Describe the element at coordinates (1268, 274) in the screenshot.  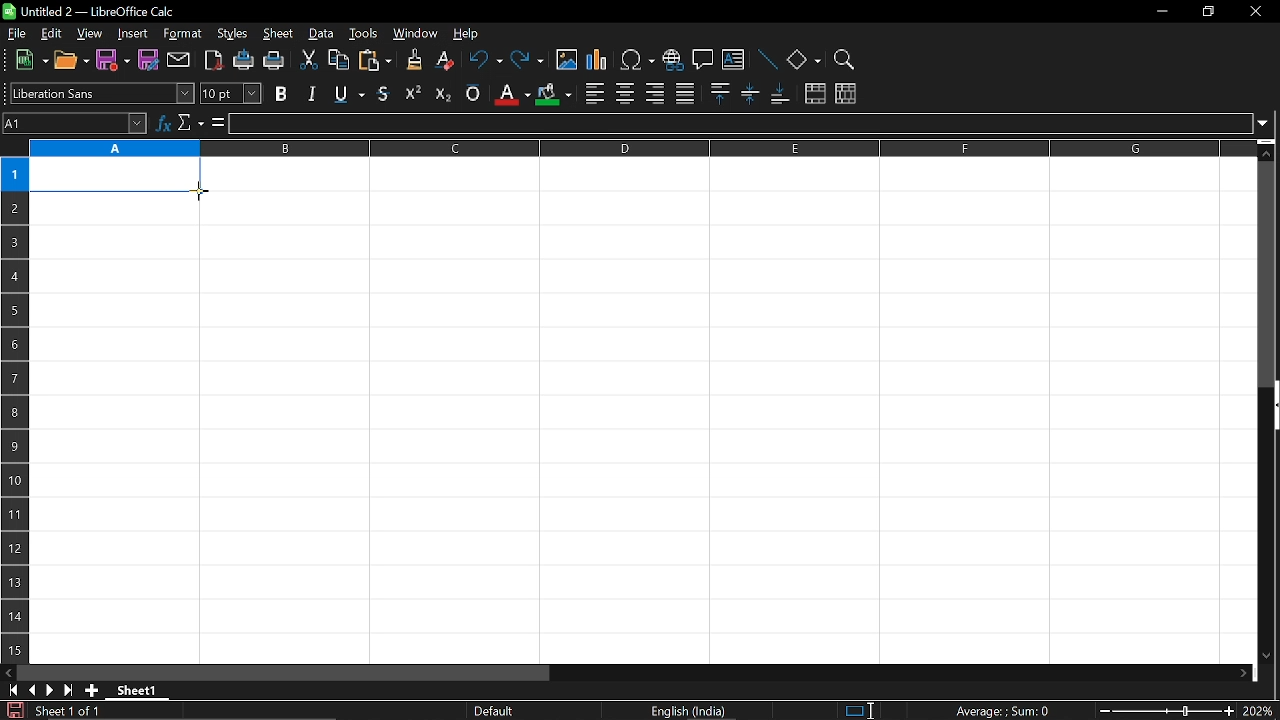
I see `vertical scrollbar` at that location.